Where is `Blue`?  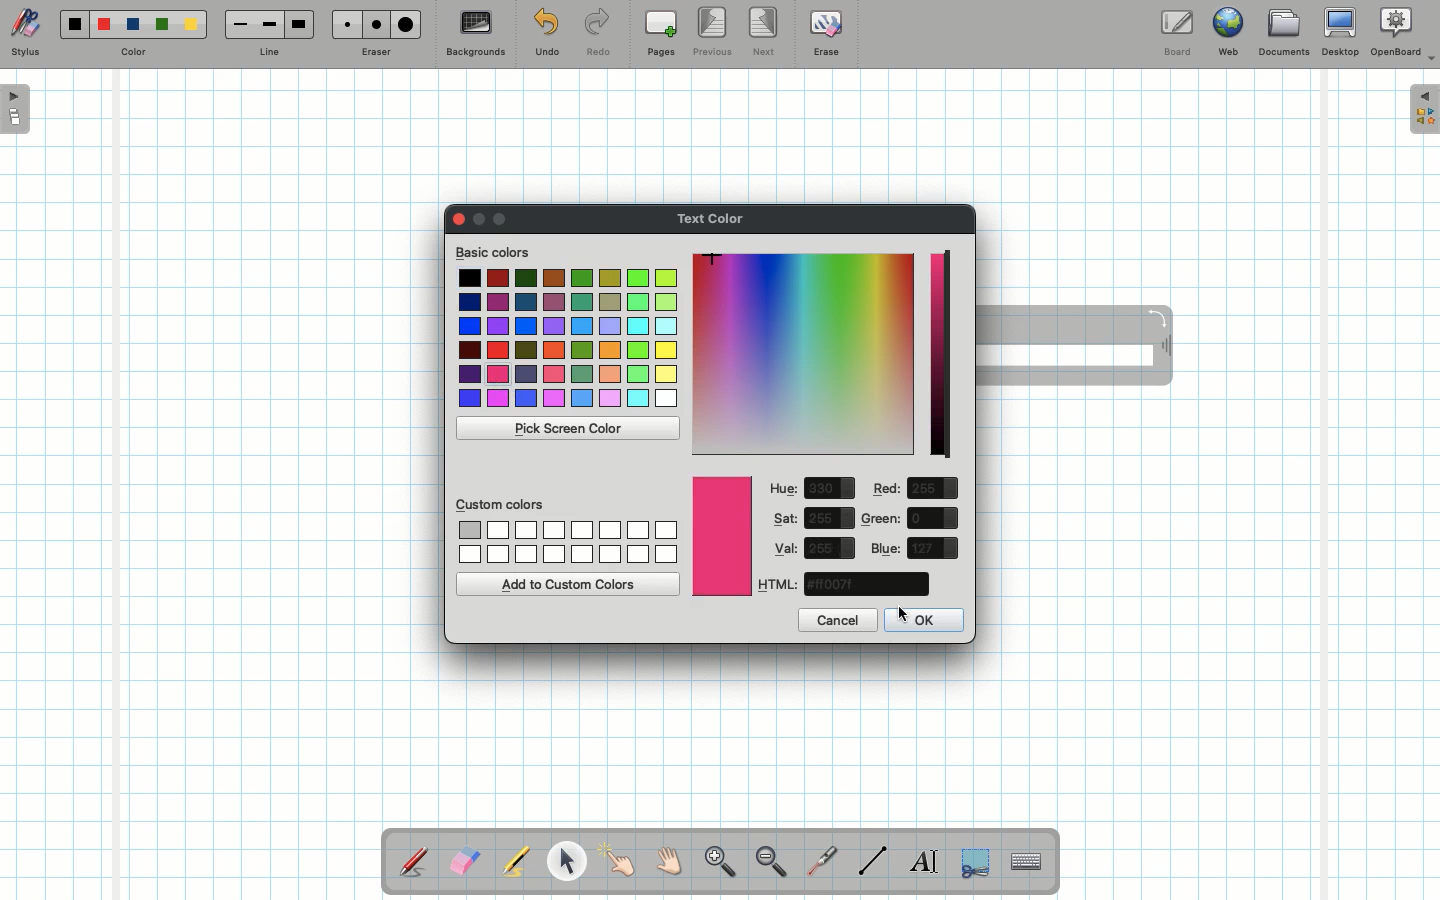 Blue is located at coordinates (886, 548).